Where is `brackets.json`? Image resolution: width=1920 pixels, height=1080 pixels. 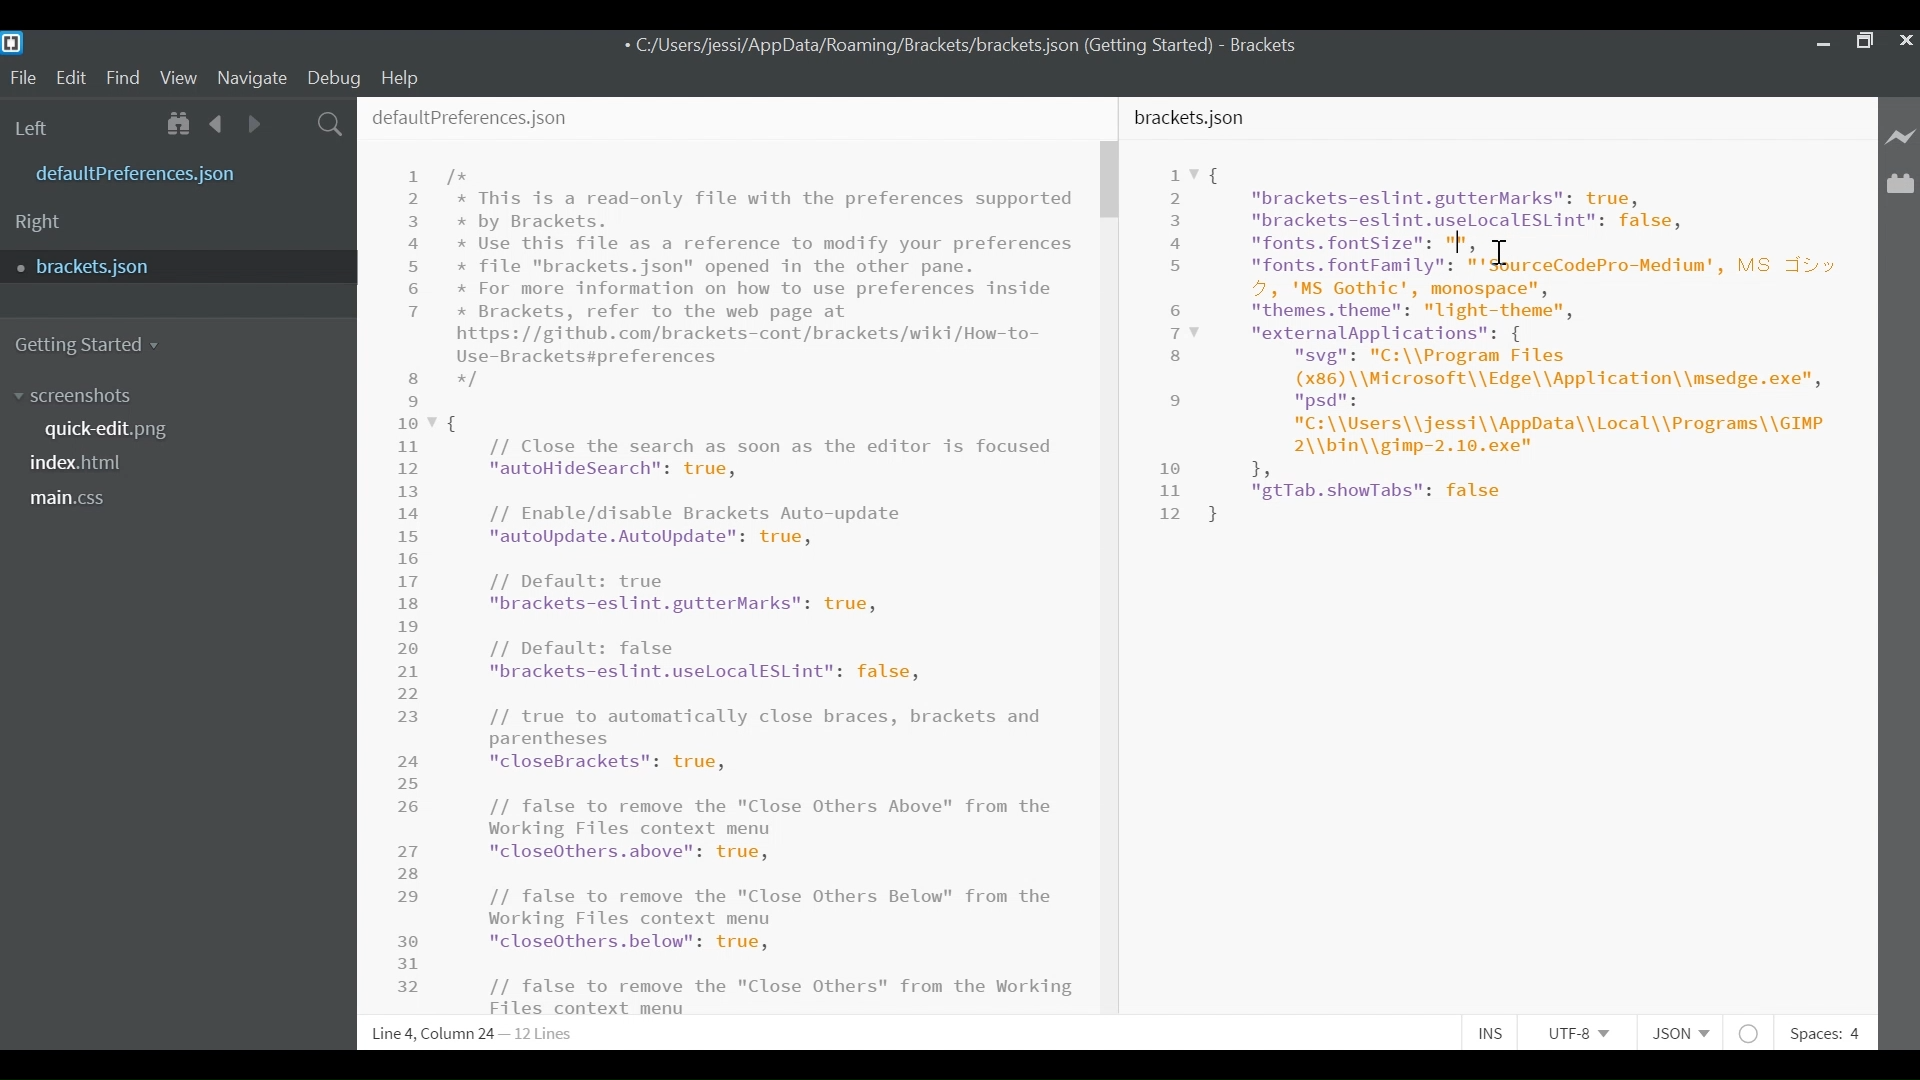 brackets.json is located at coordinates (1196, 118).